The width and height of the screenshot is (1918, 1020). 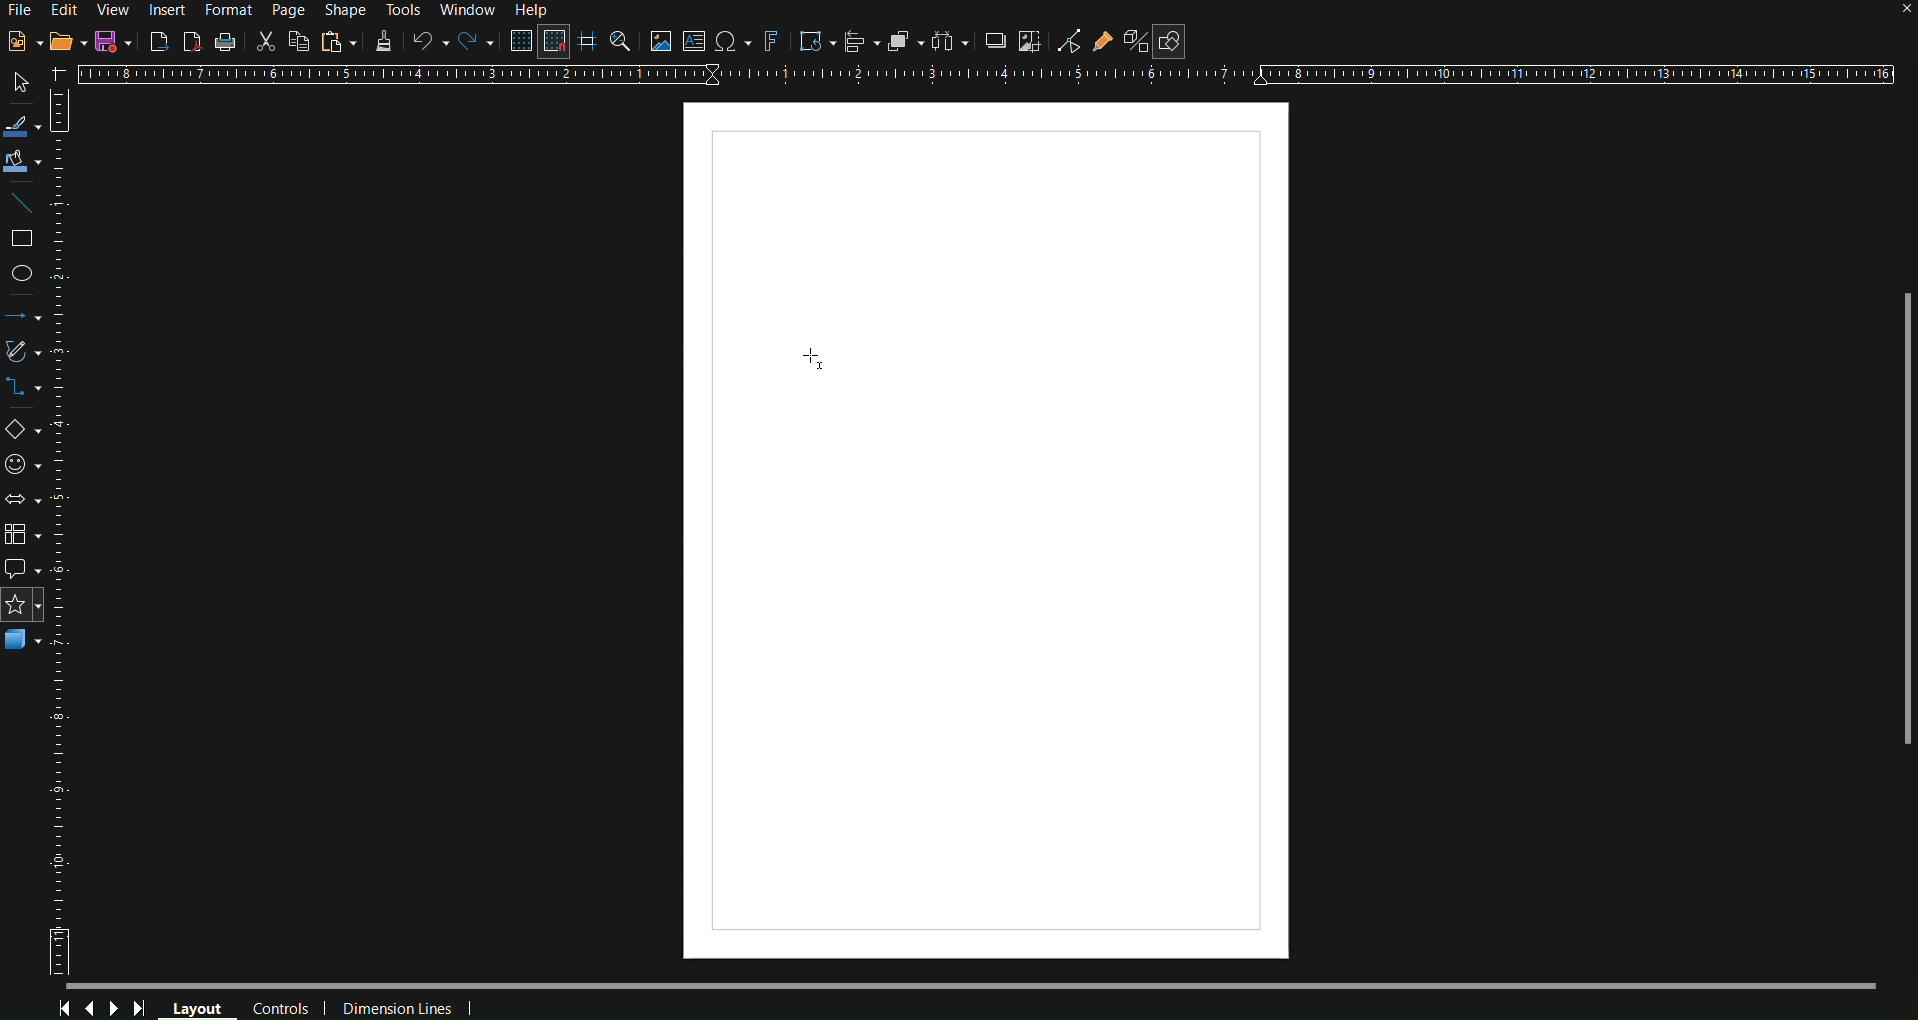 What do you see at coordinates (26, 537) in the screenshot?
I see `Flowchart` at bounding box center [26, 537].